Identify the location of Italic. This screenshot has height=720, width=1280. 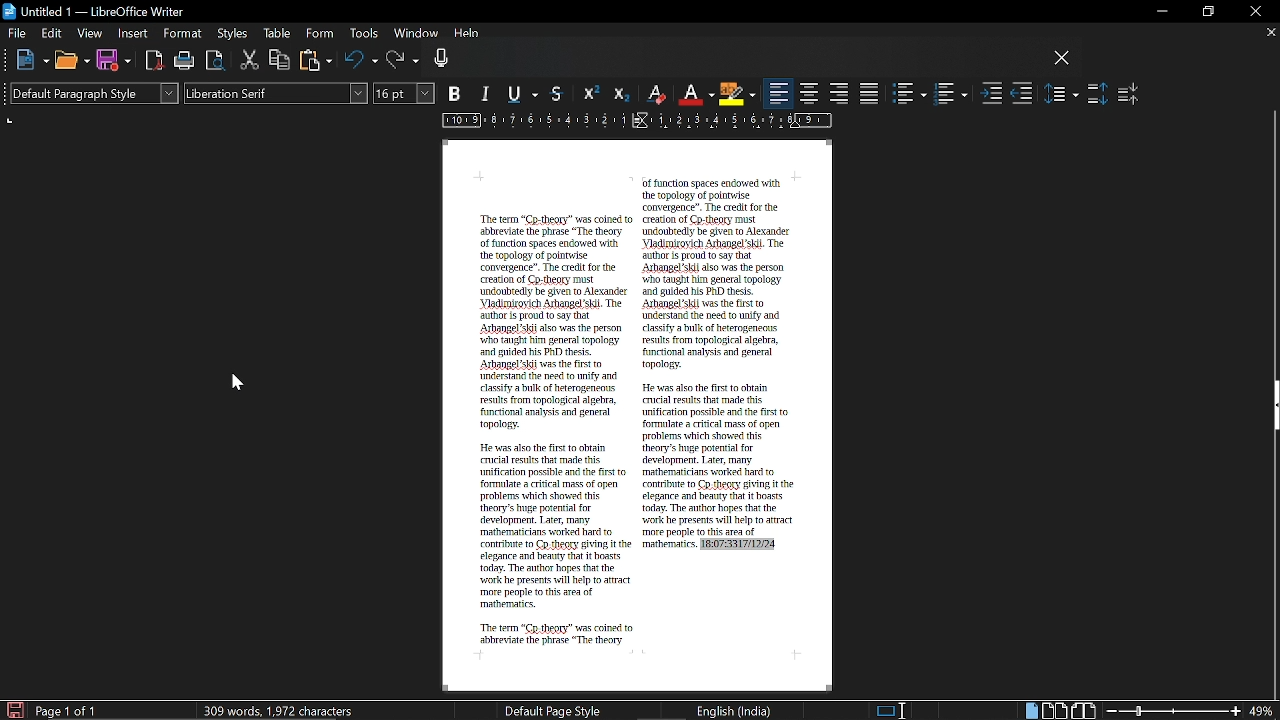
(487, 95).